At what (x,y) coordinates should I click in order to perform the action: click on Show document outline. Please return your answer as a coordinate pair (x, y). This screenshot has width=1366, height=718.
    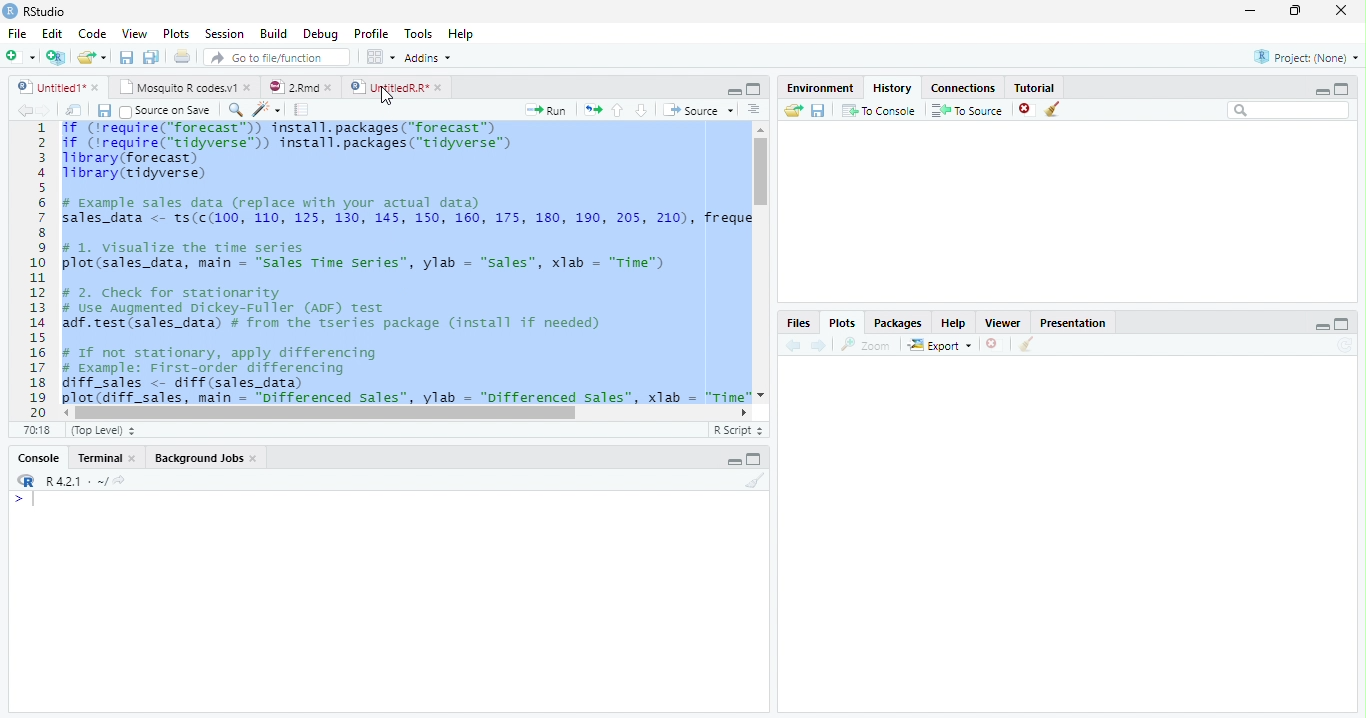
    Looking at the image, I should click on (754, 111).